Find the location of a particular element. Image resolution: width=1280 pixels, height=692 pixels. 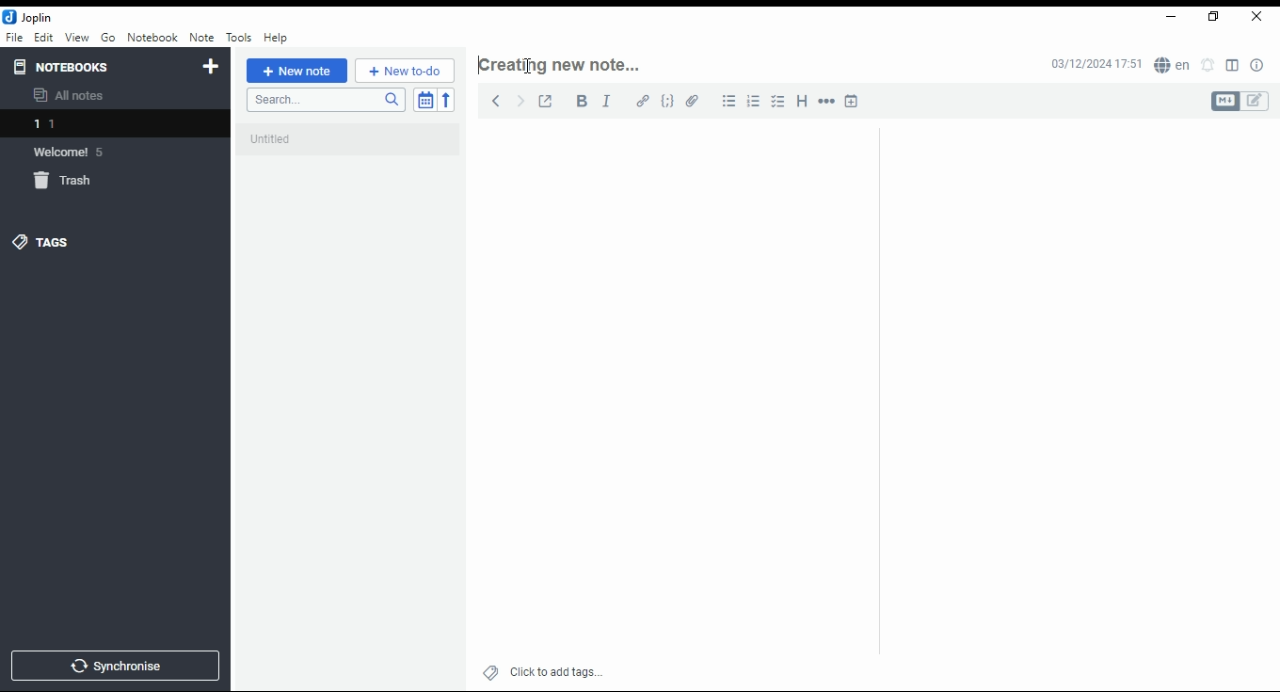

toggle external editing is located at coordinates (545, 101).